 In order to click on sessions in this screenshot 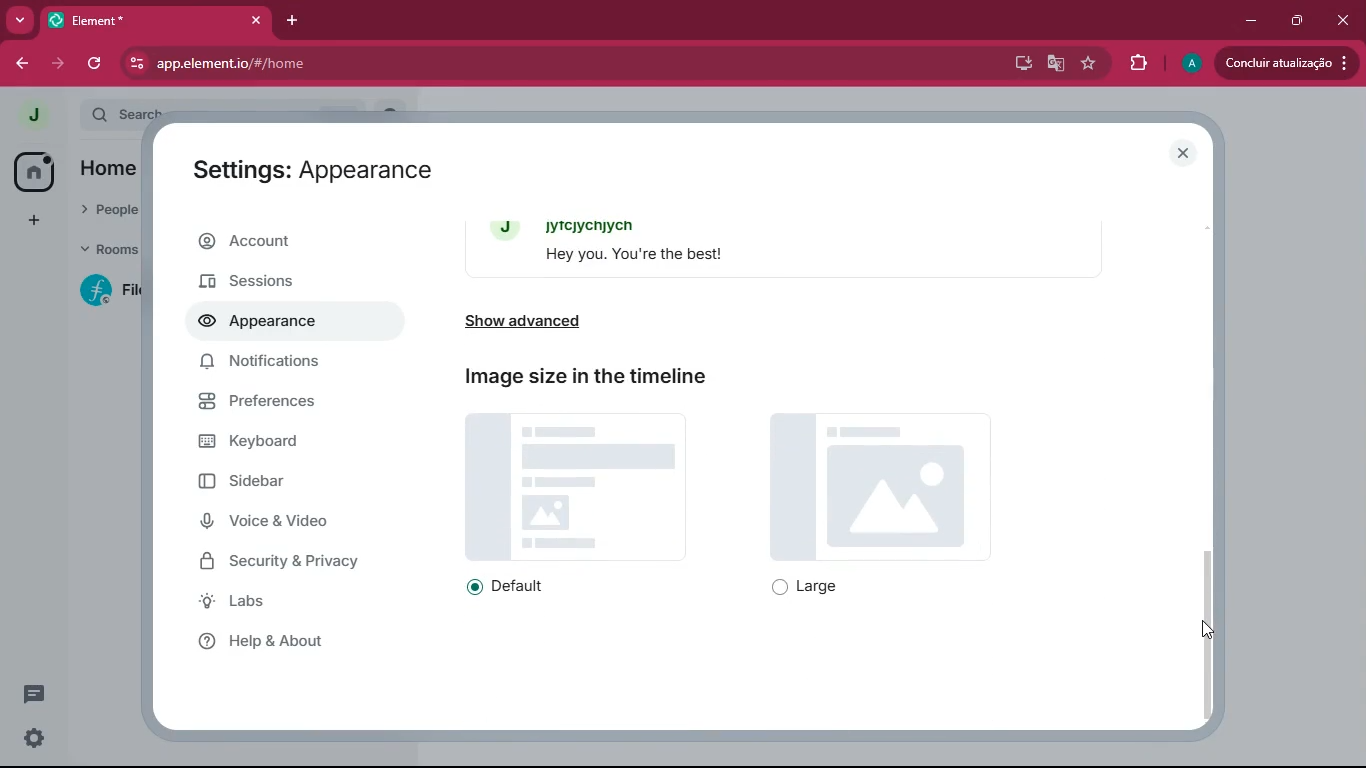, I will do `click(283, 280)`.